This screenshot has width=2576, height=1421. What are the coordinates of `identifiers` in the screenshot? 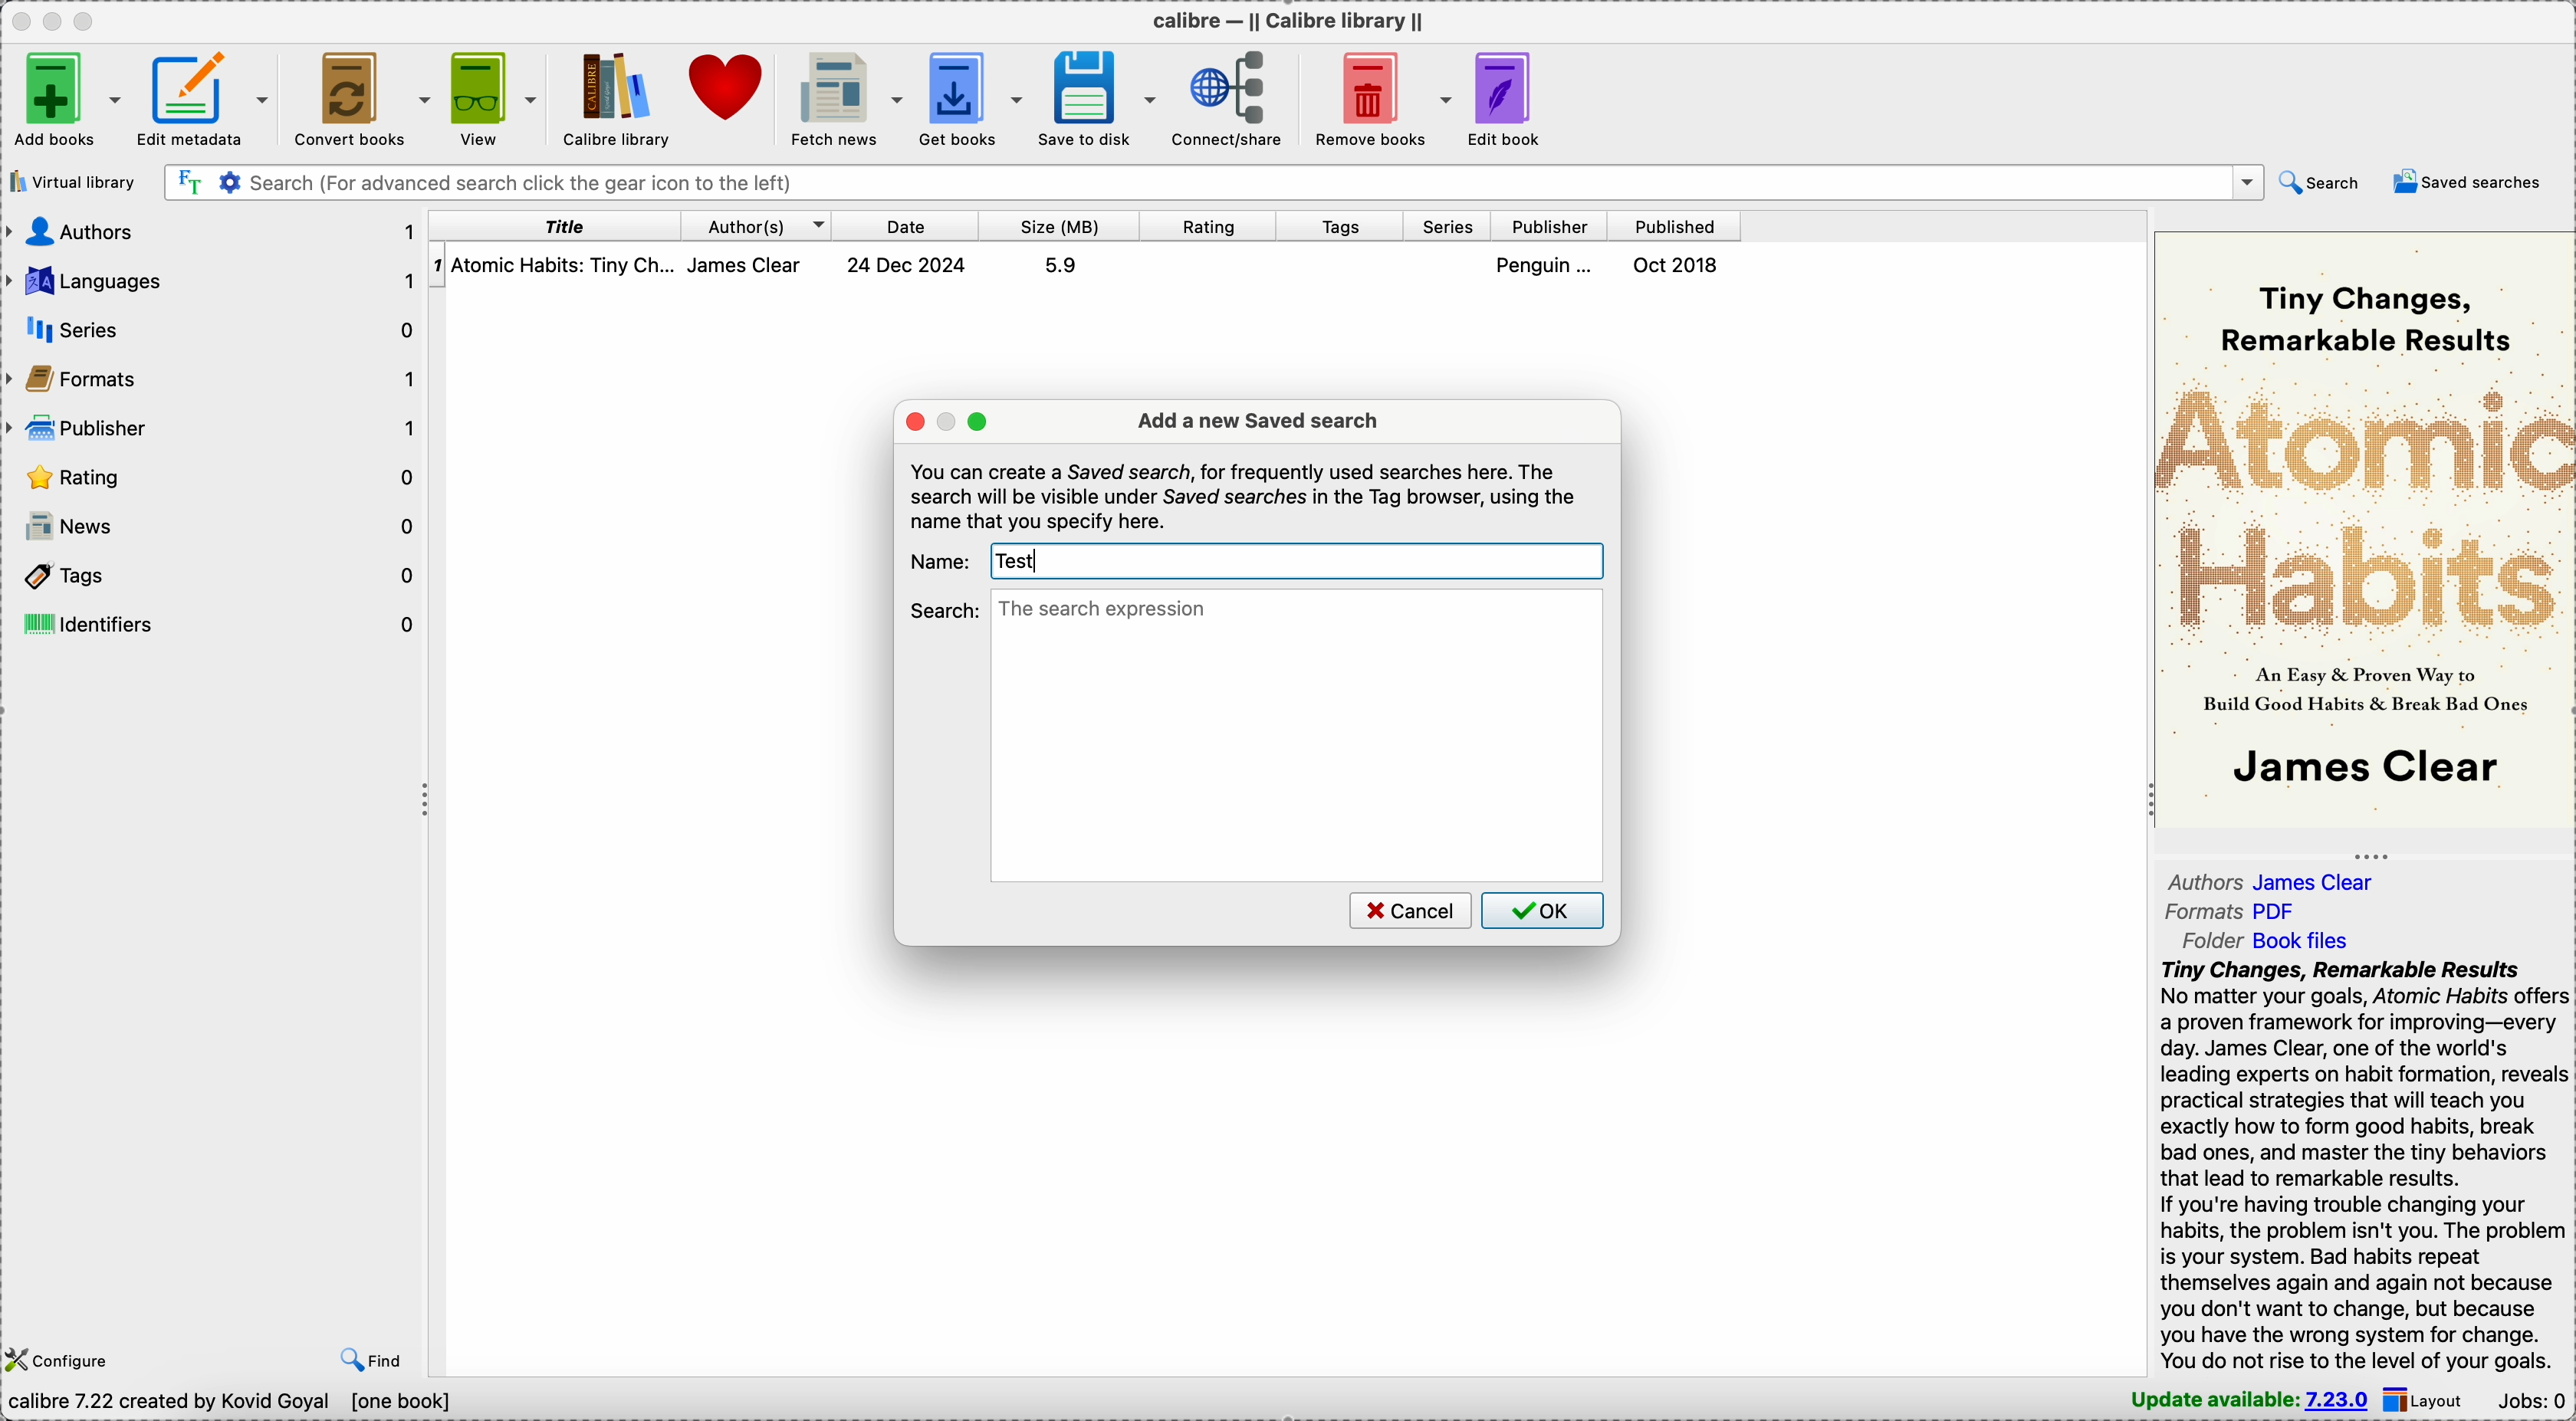 It's located at (216, 623).